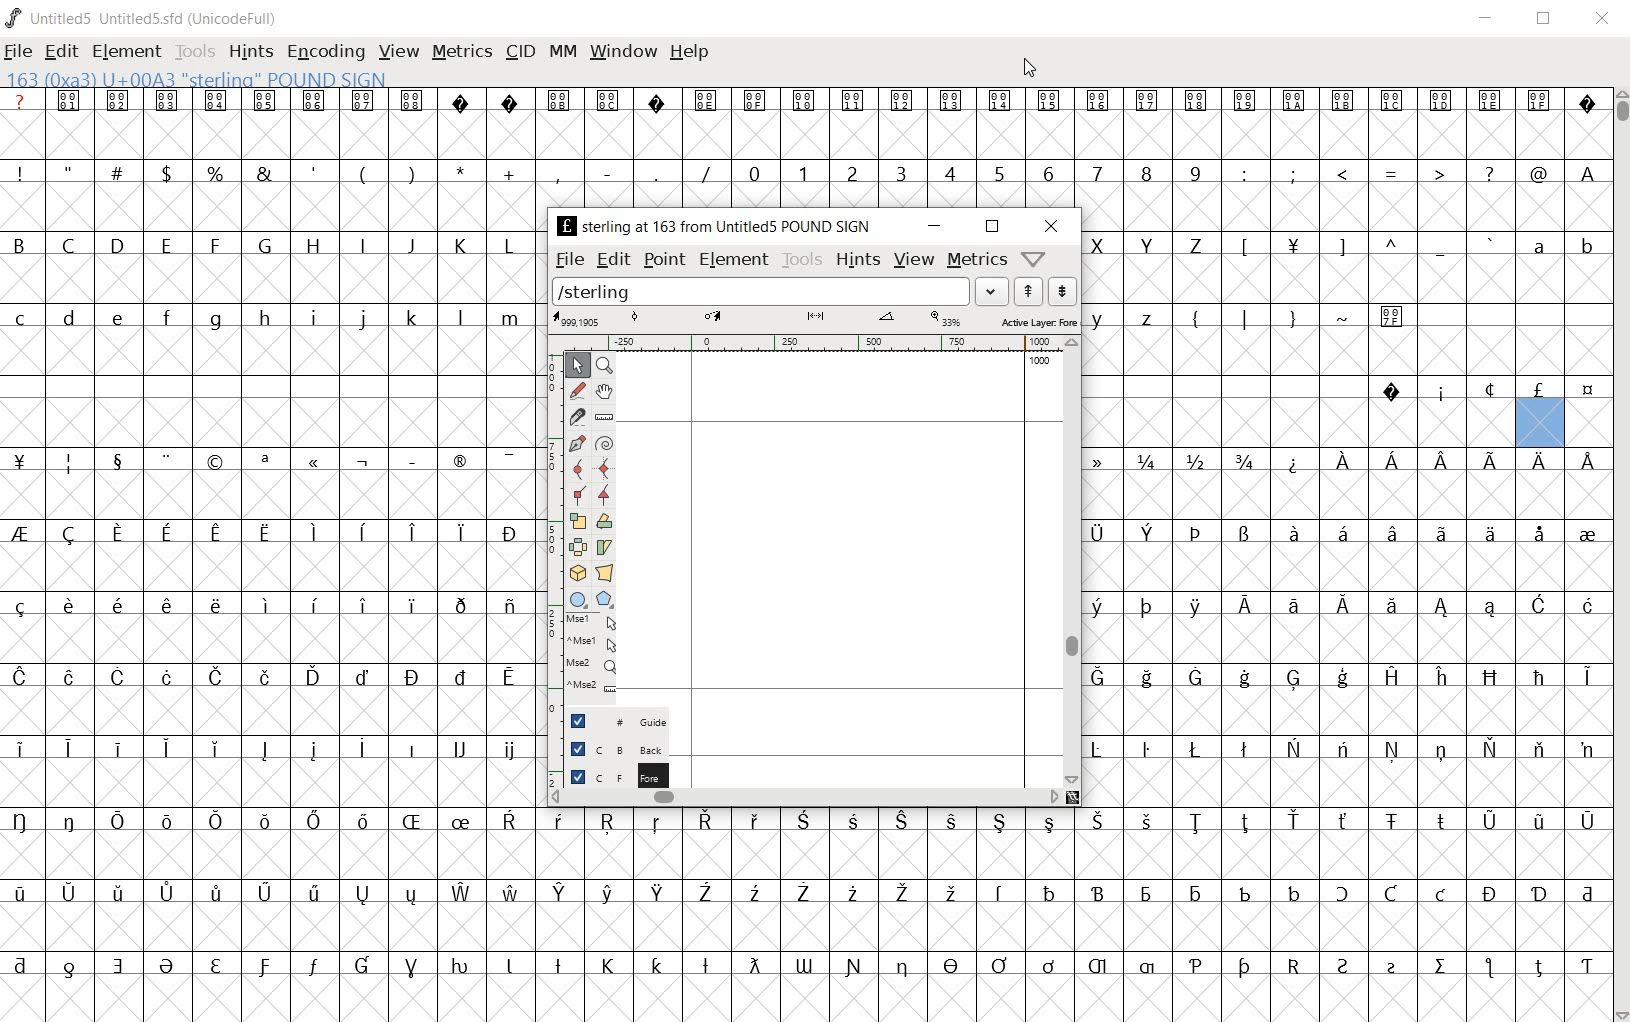  I want to click on Mouse left button, so click(594, 622).